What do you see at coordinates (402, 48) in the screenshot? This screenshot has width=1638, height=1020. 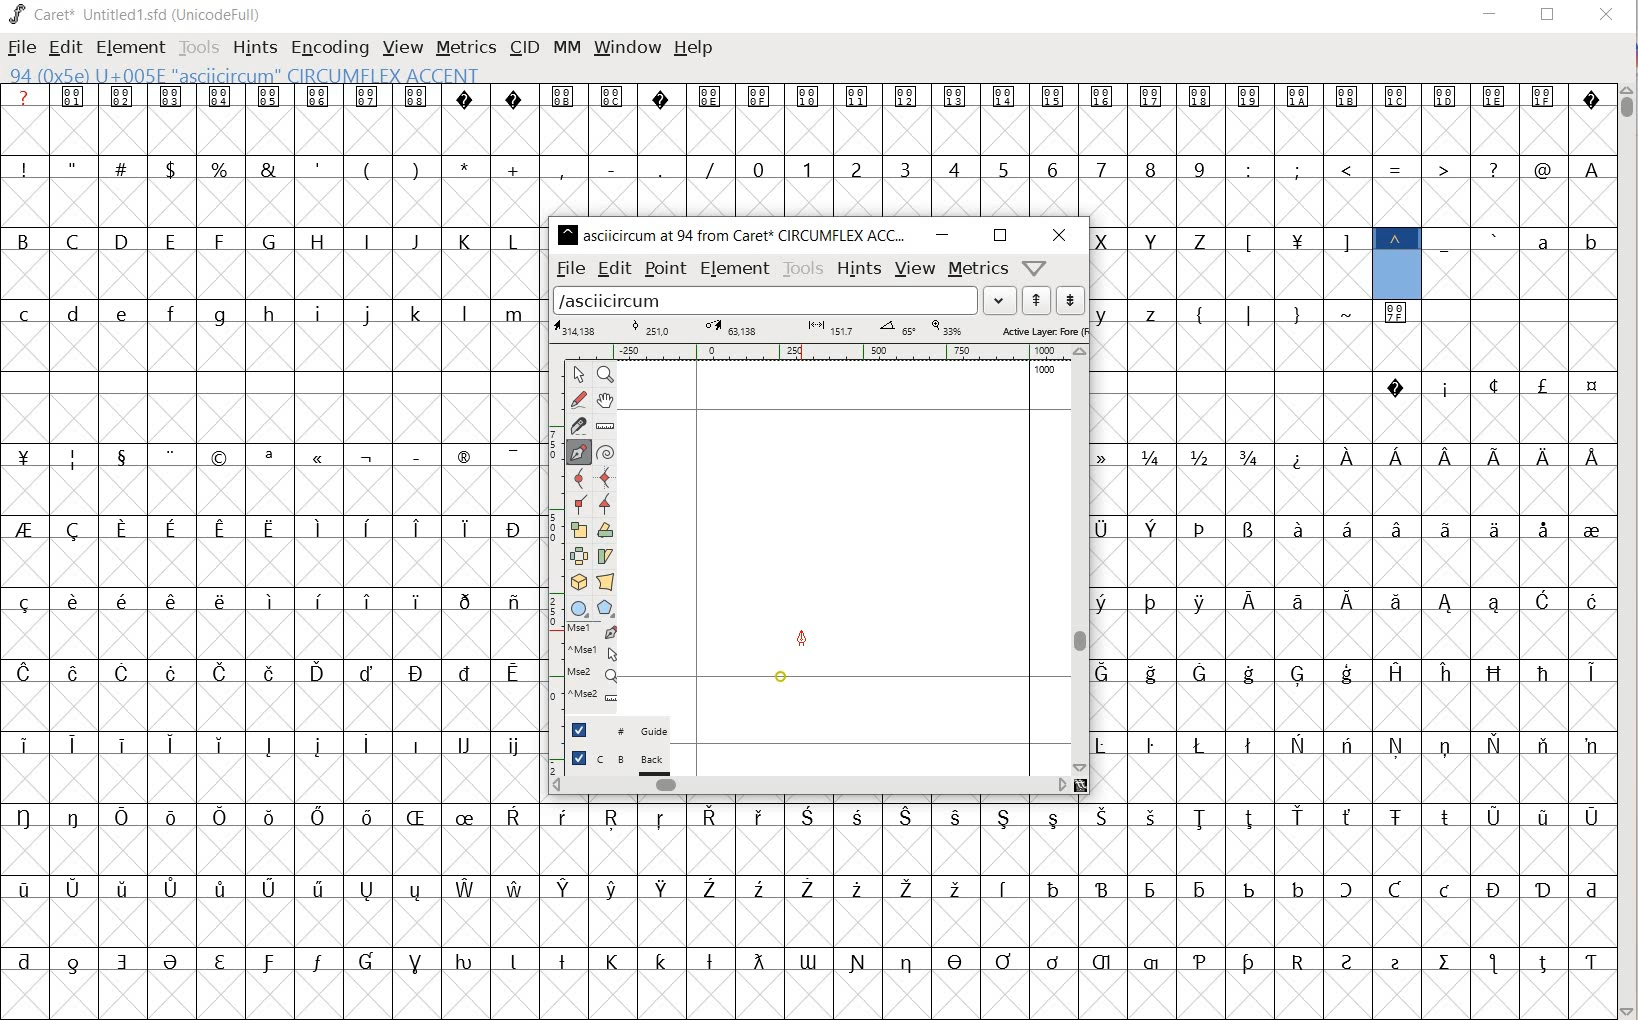 I see `VIEW` at bounding box center [402, 48].